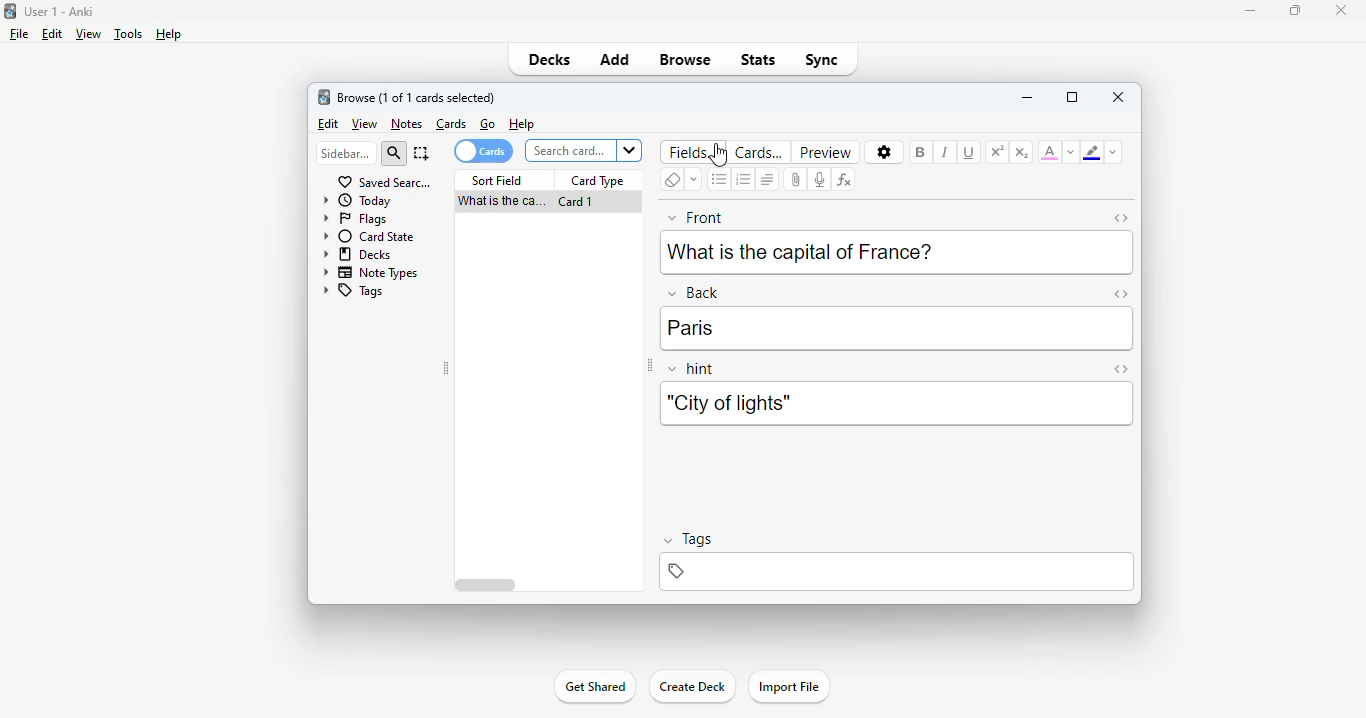 The image size is (1366, 718). I want to click on edit, so click(329, 124).